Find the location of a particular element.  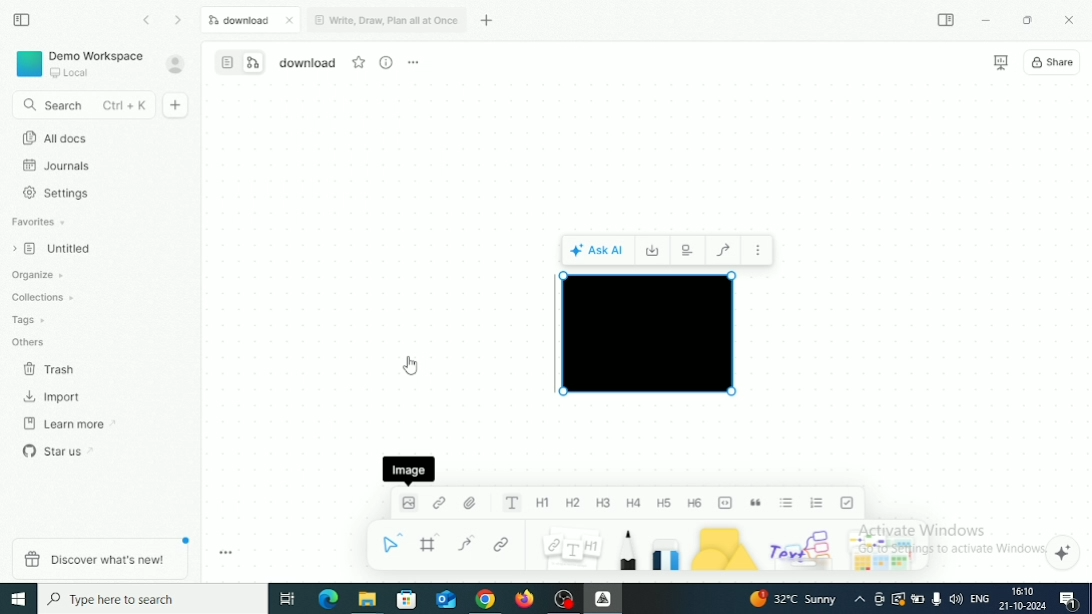

Code block is located at coordinates (726, 503).